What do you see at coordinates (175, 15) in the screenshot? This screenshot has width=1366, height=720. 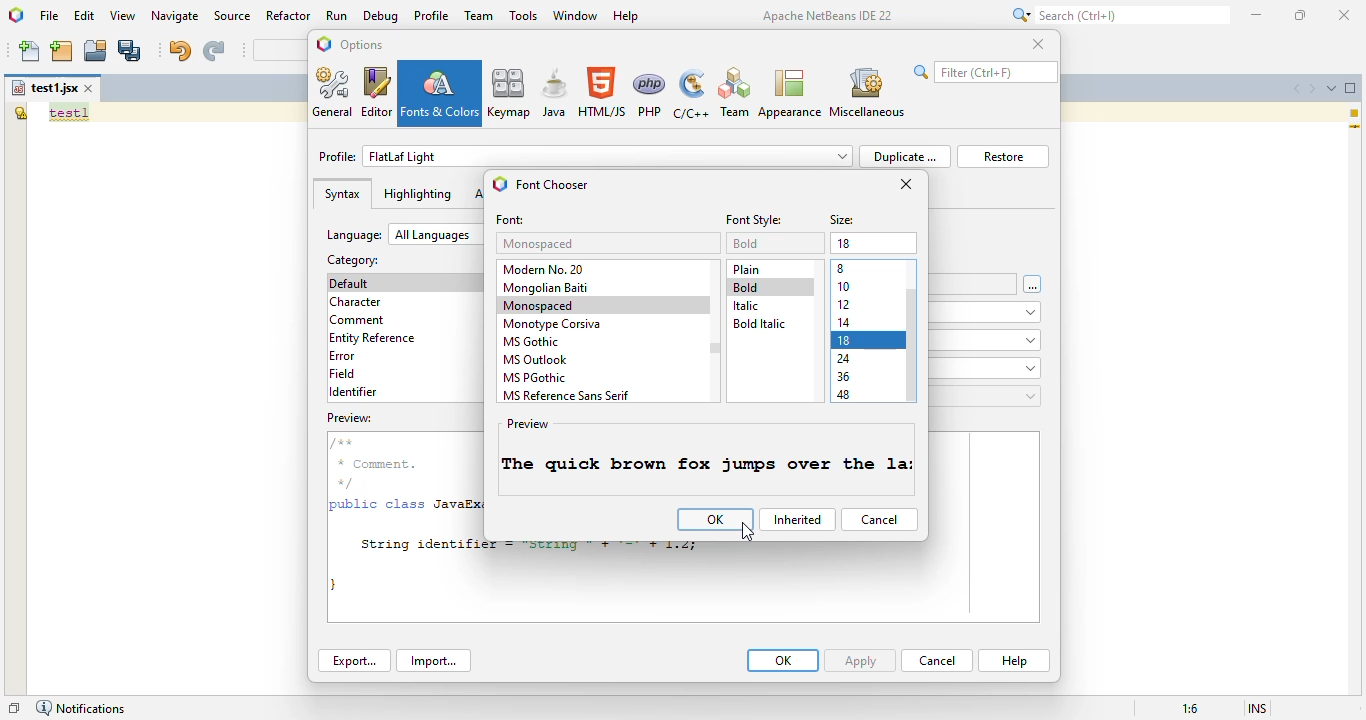 I see `navigate` at bounding box center [175, 15].